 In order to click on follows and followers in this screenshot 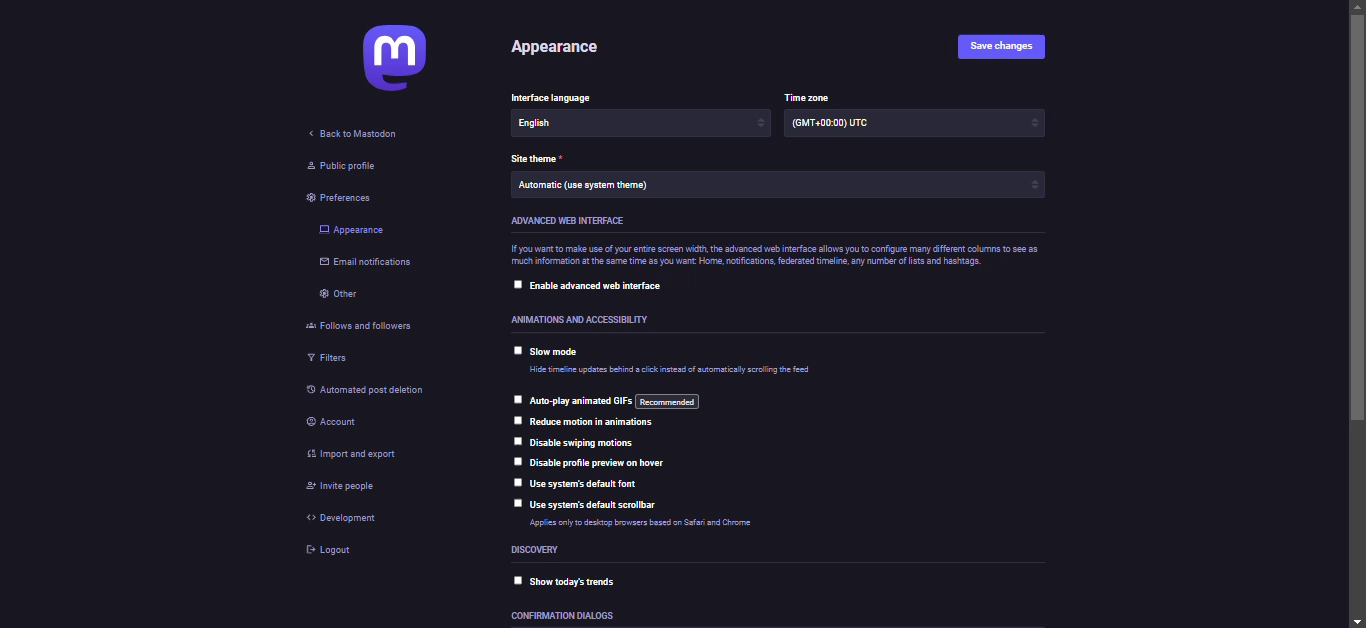, I will do `click(360, 327)`.